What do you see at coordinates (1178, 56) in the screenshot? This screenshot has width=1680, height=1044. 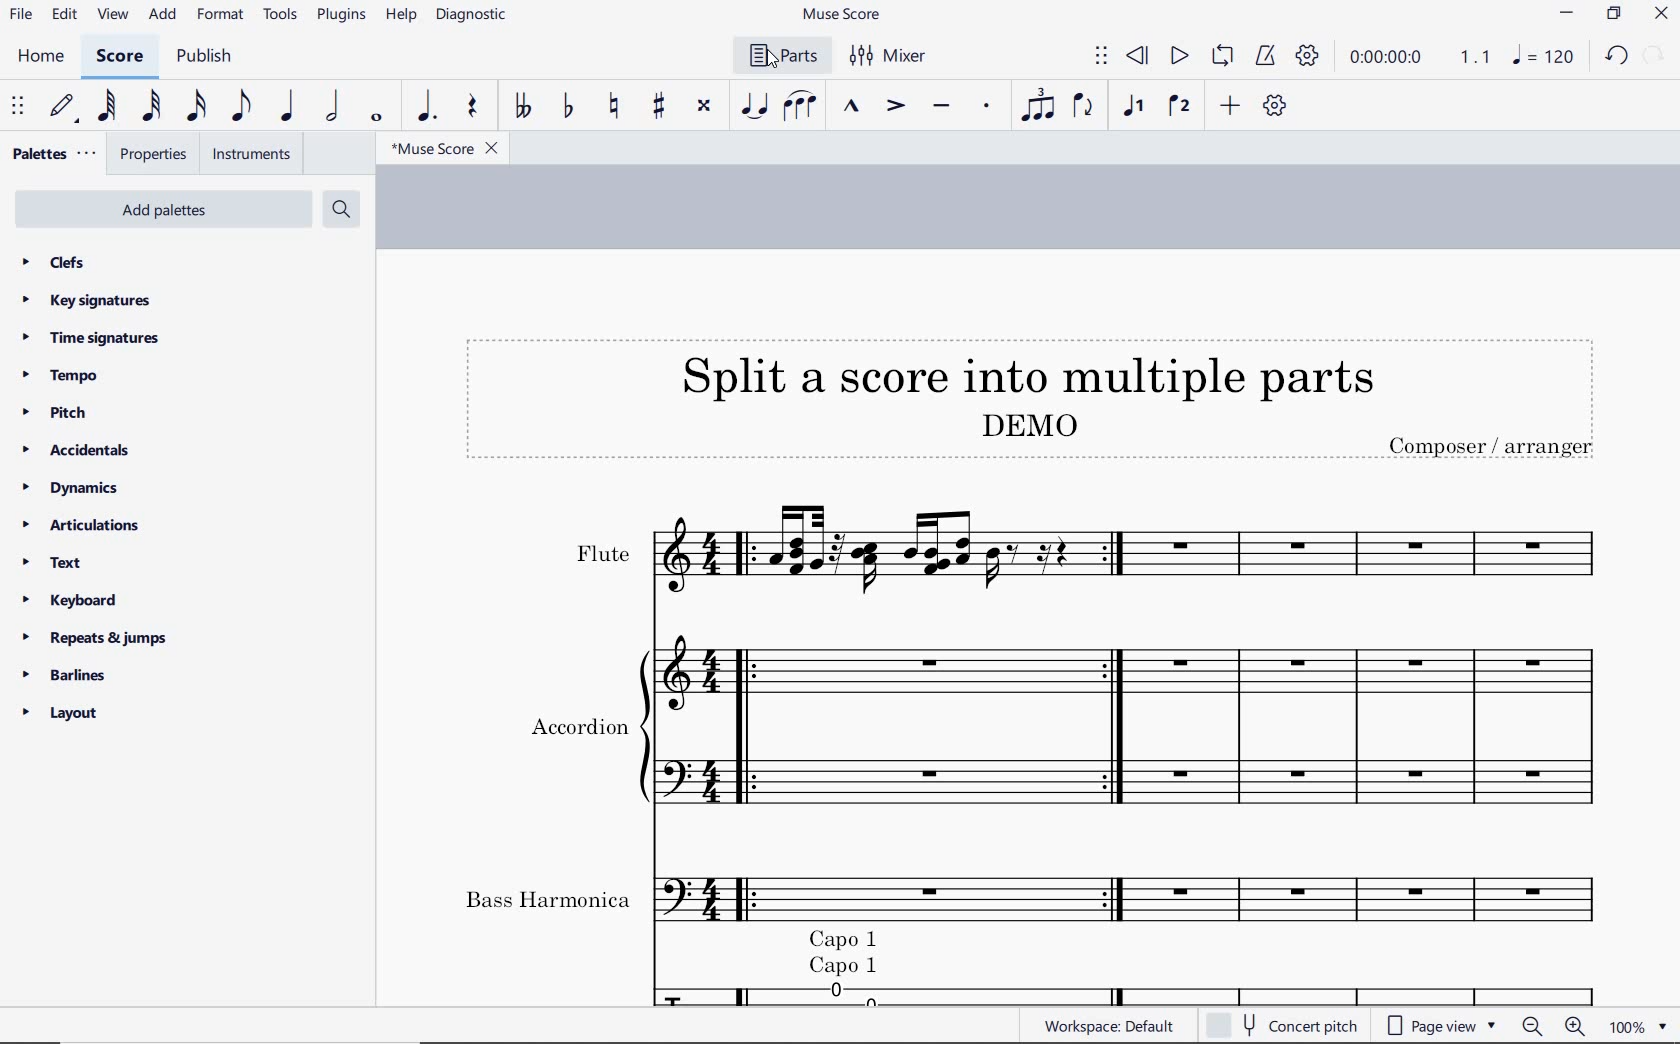 I see `play` at bounding box center [1178, 56].